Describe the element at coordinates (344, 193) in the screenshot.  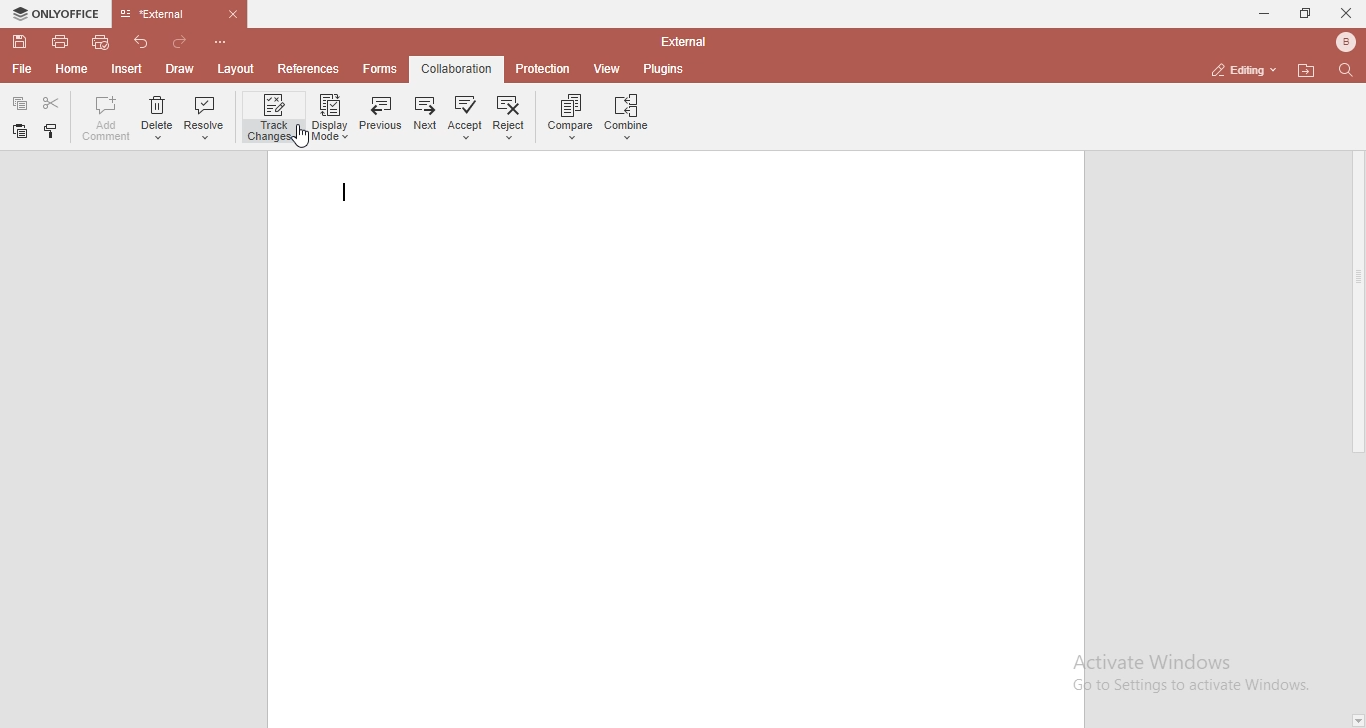
I see `text cursor` at that location.